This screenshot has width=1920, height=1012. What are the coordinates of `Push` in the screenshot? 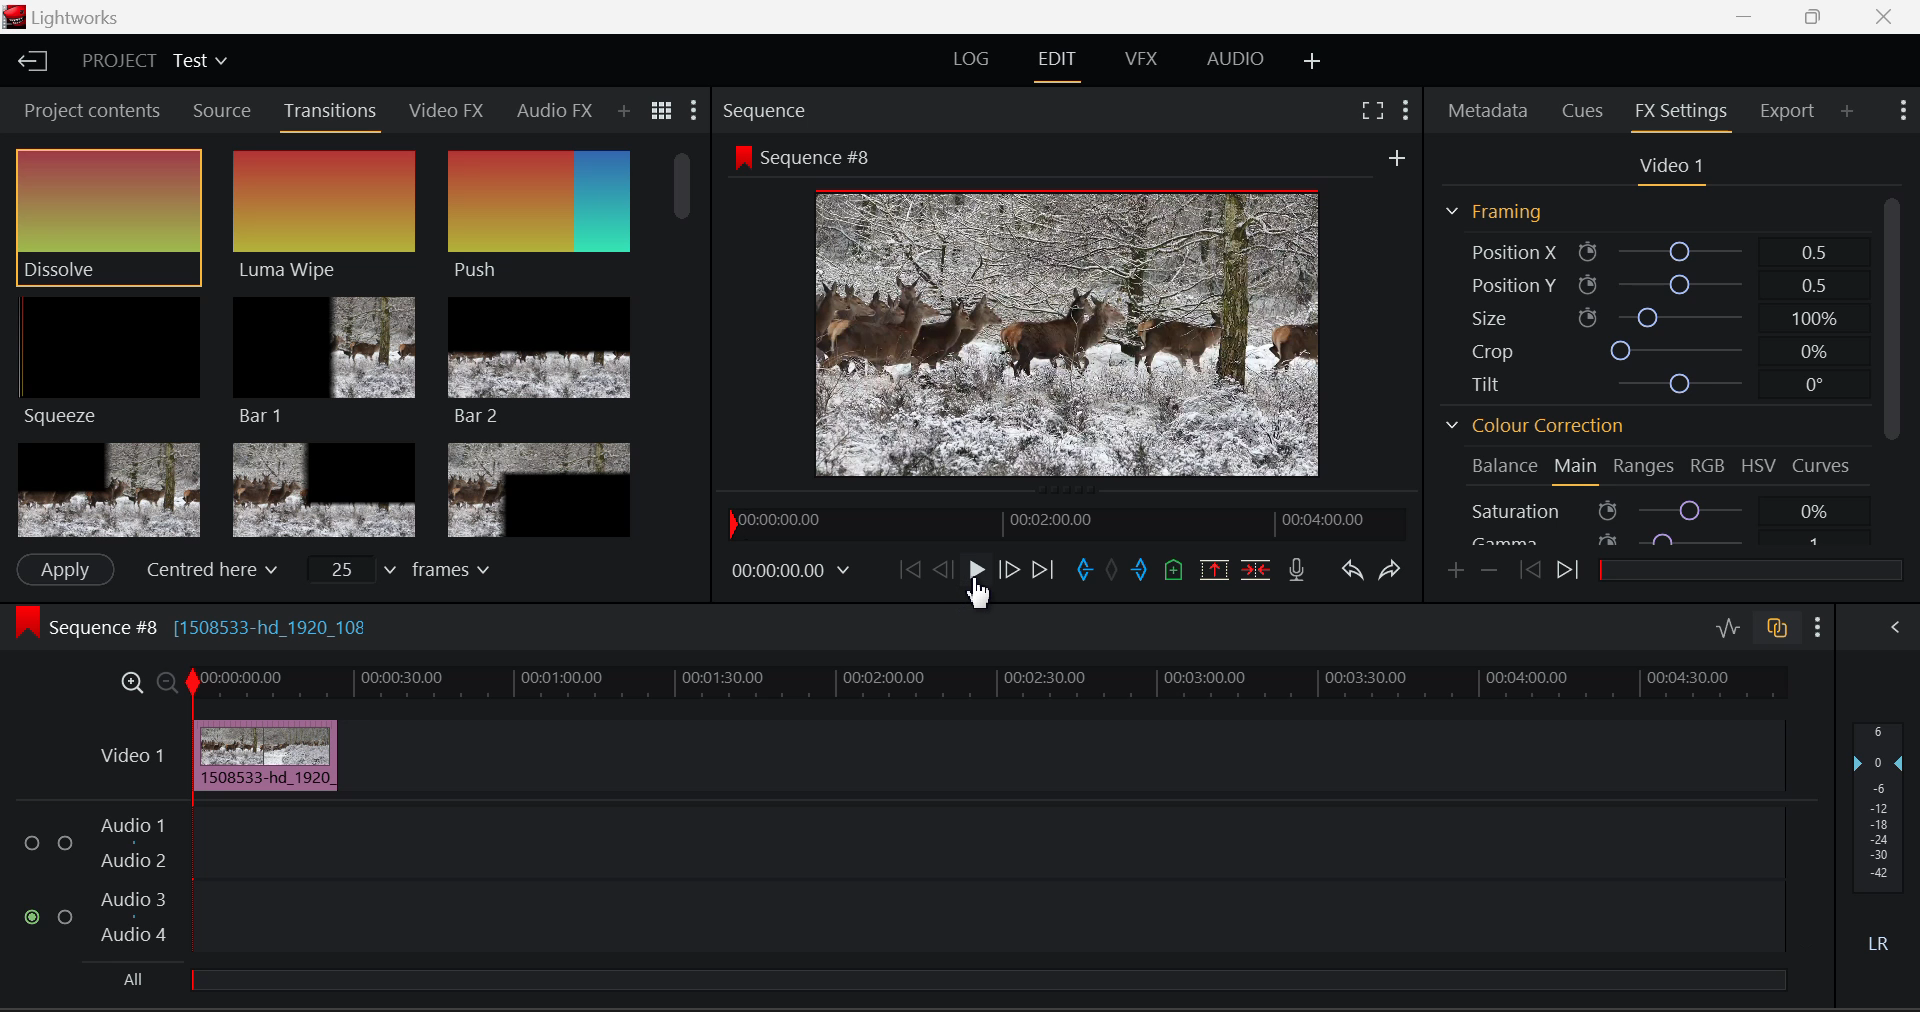 It's located at (539, 218).